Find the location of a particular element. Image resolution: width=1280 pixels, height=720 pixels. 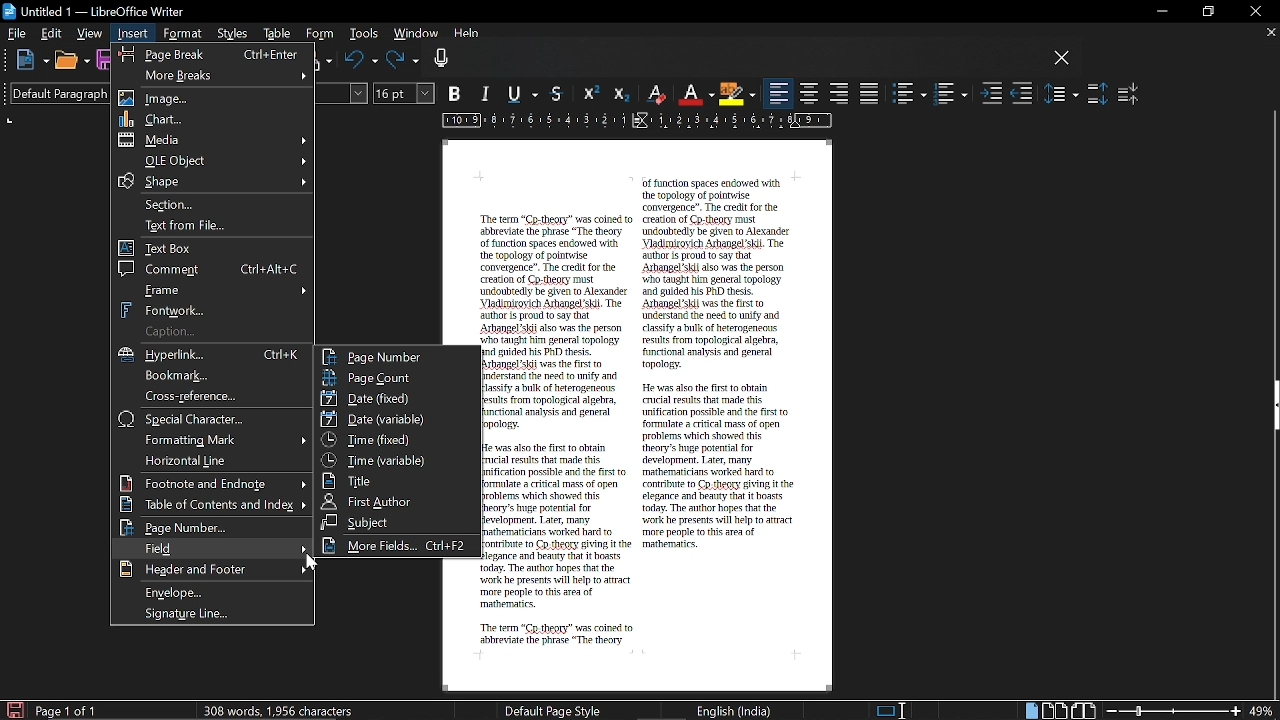

Page number is located at coordinates (211, 528).